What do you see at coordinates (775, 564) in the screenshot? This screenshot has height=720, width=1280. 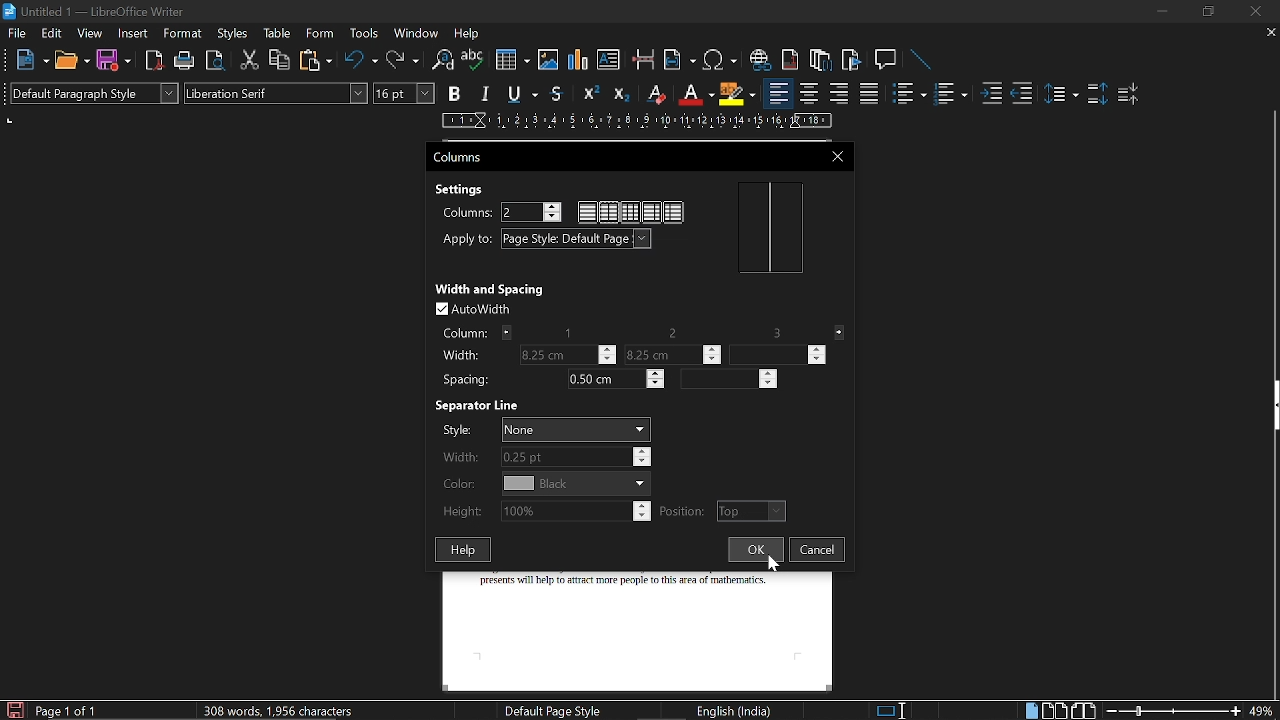 I see `Cursor` at bounding box center [775, 564].